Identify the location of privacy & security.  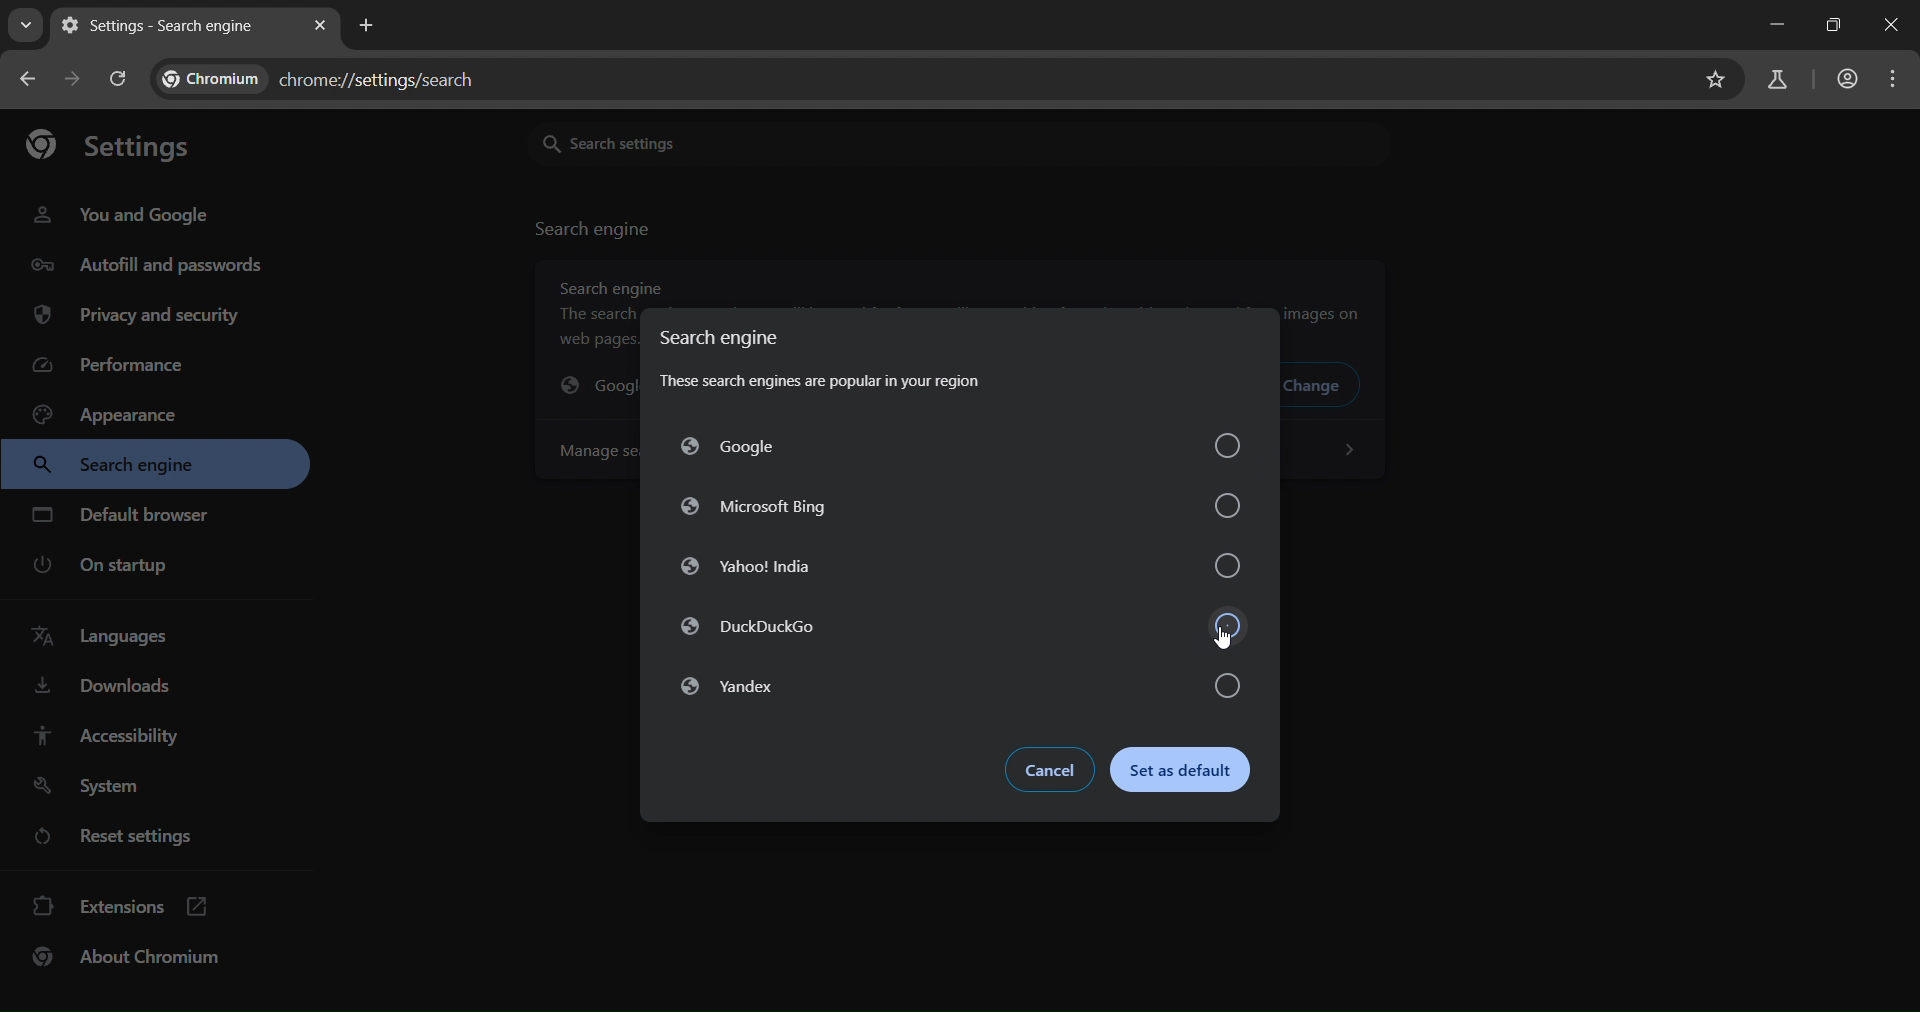
(136, 317).